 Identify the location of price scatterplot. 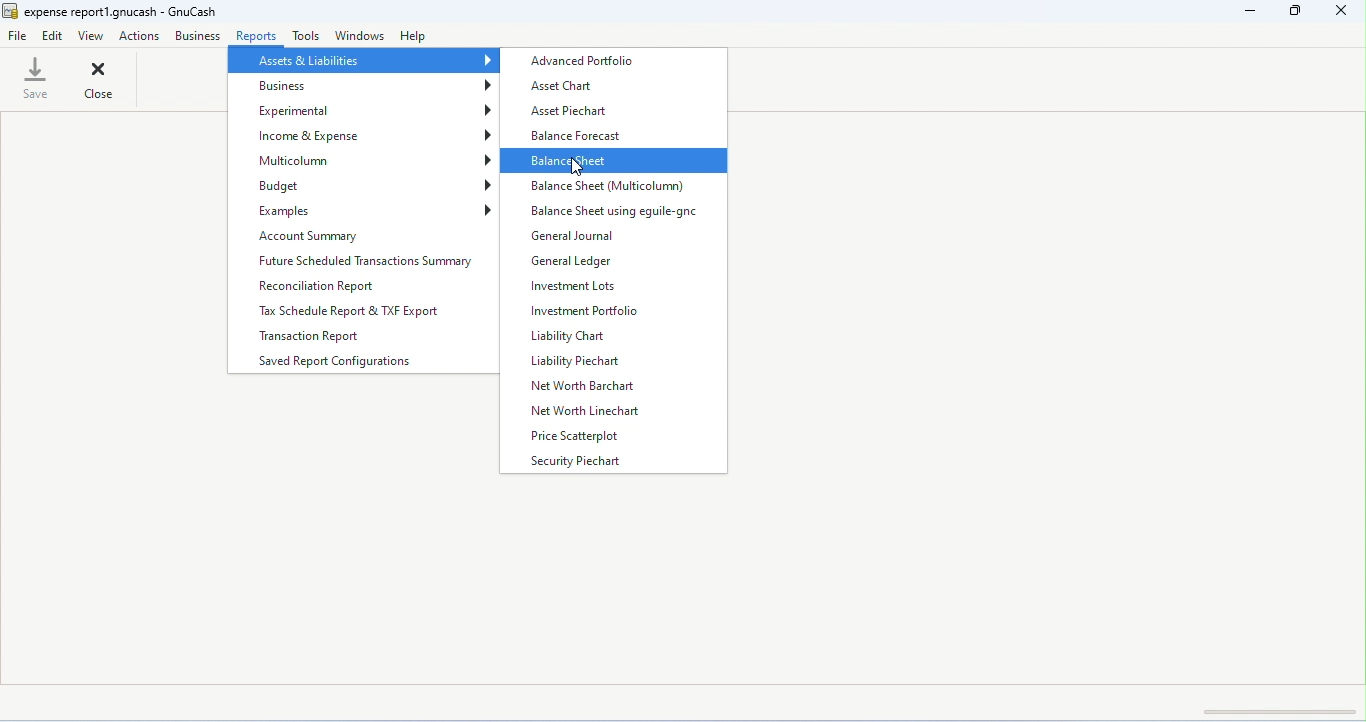
(588, 437).